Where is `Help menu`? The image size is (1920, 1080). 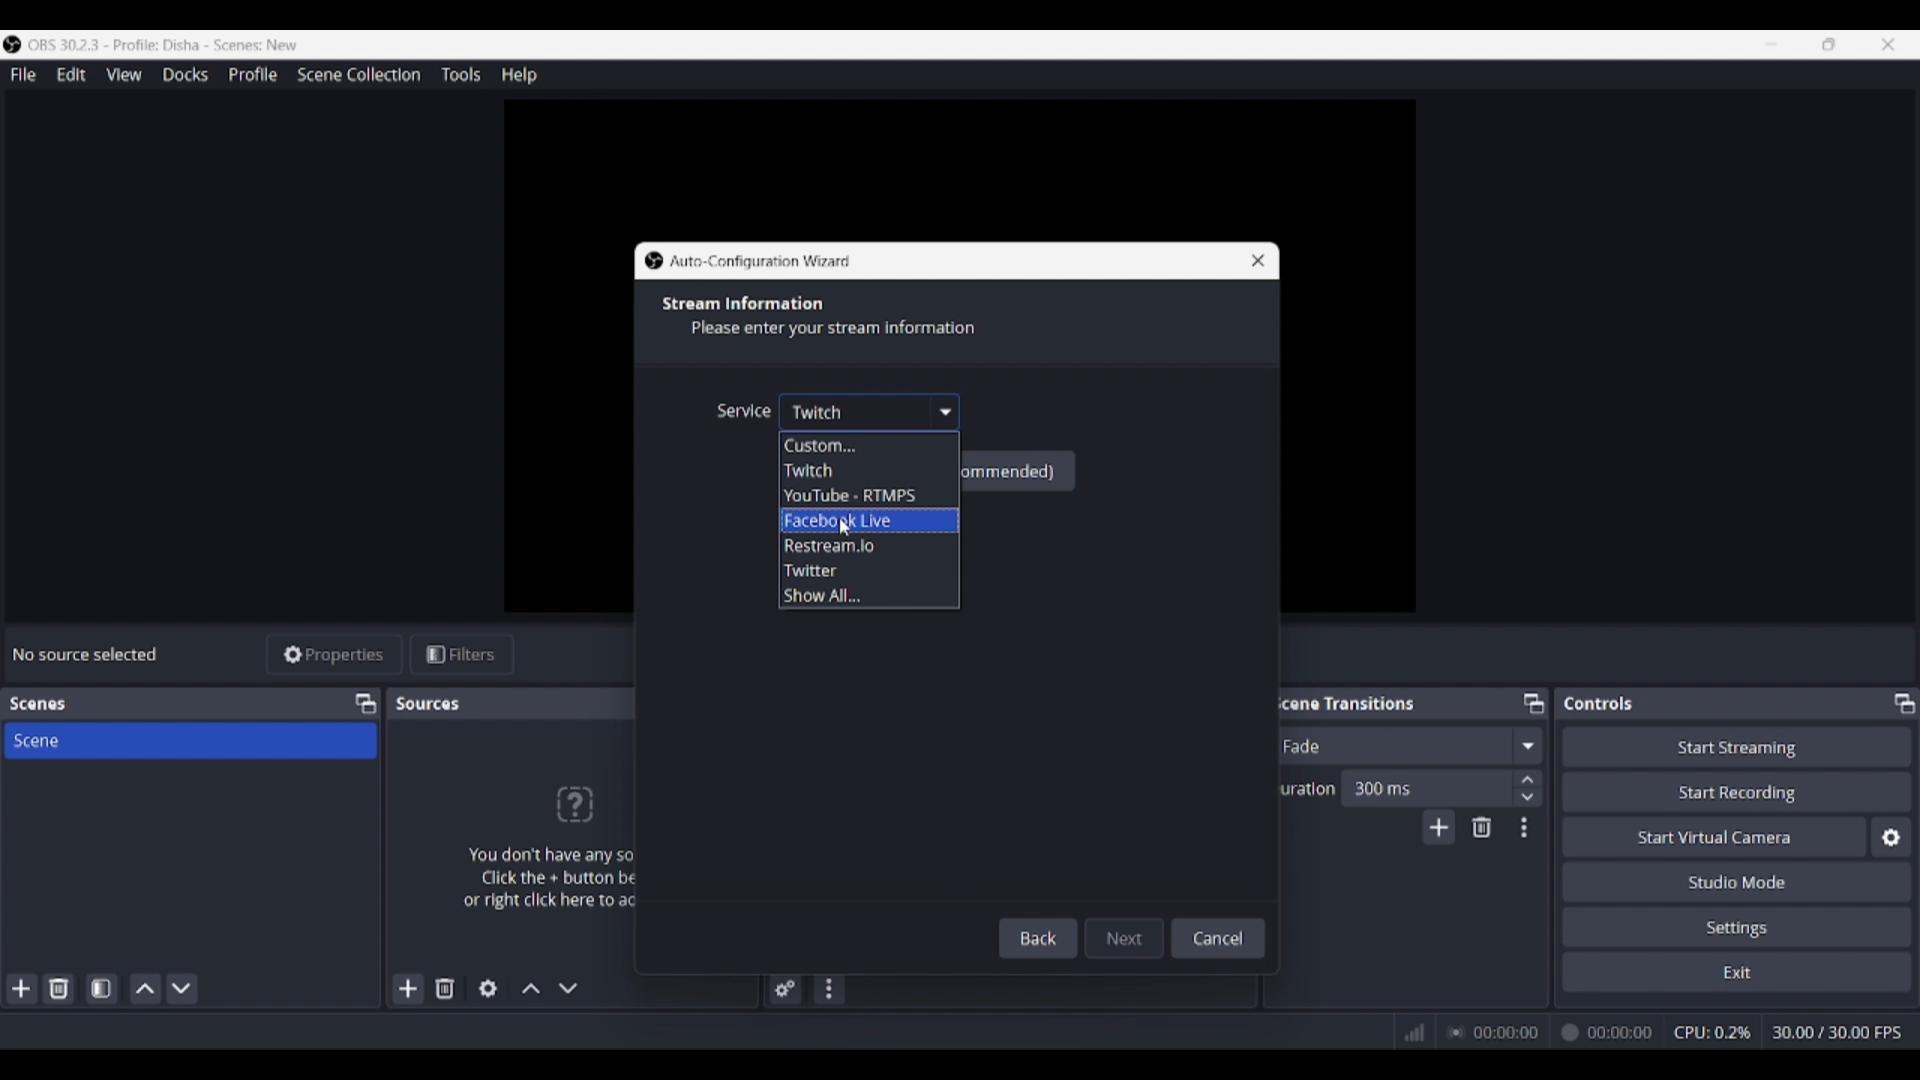 Help menu is located at coordinates (519, 75).